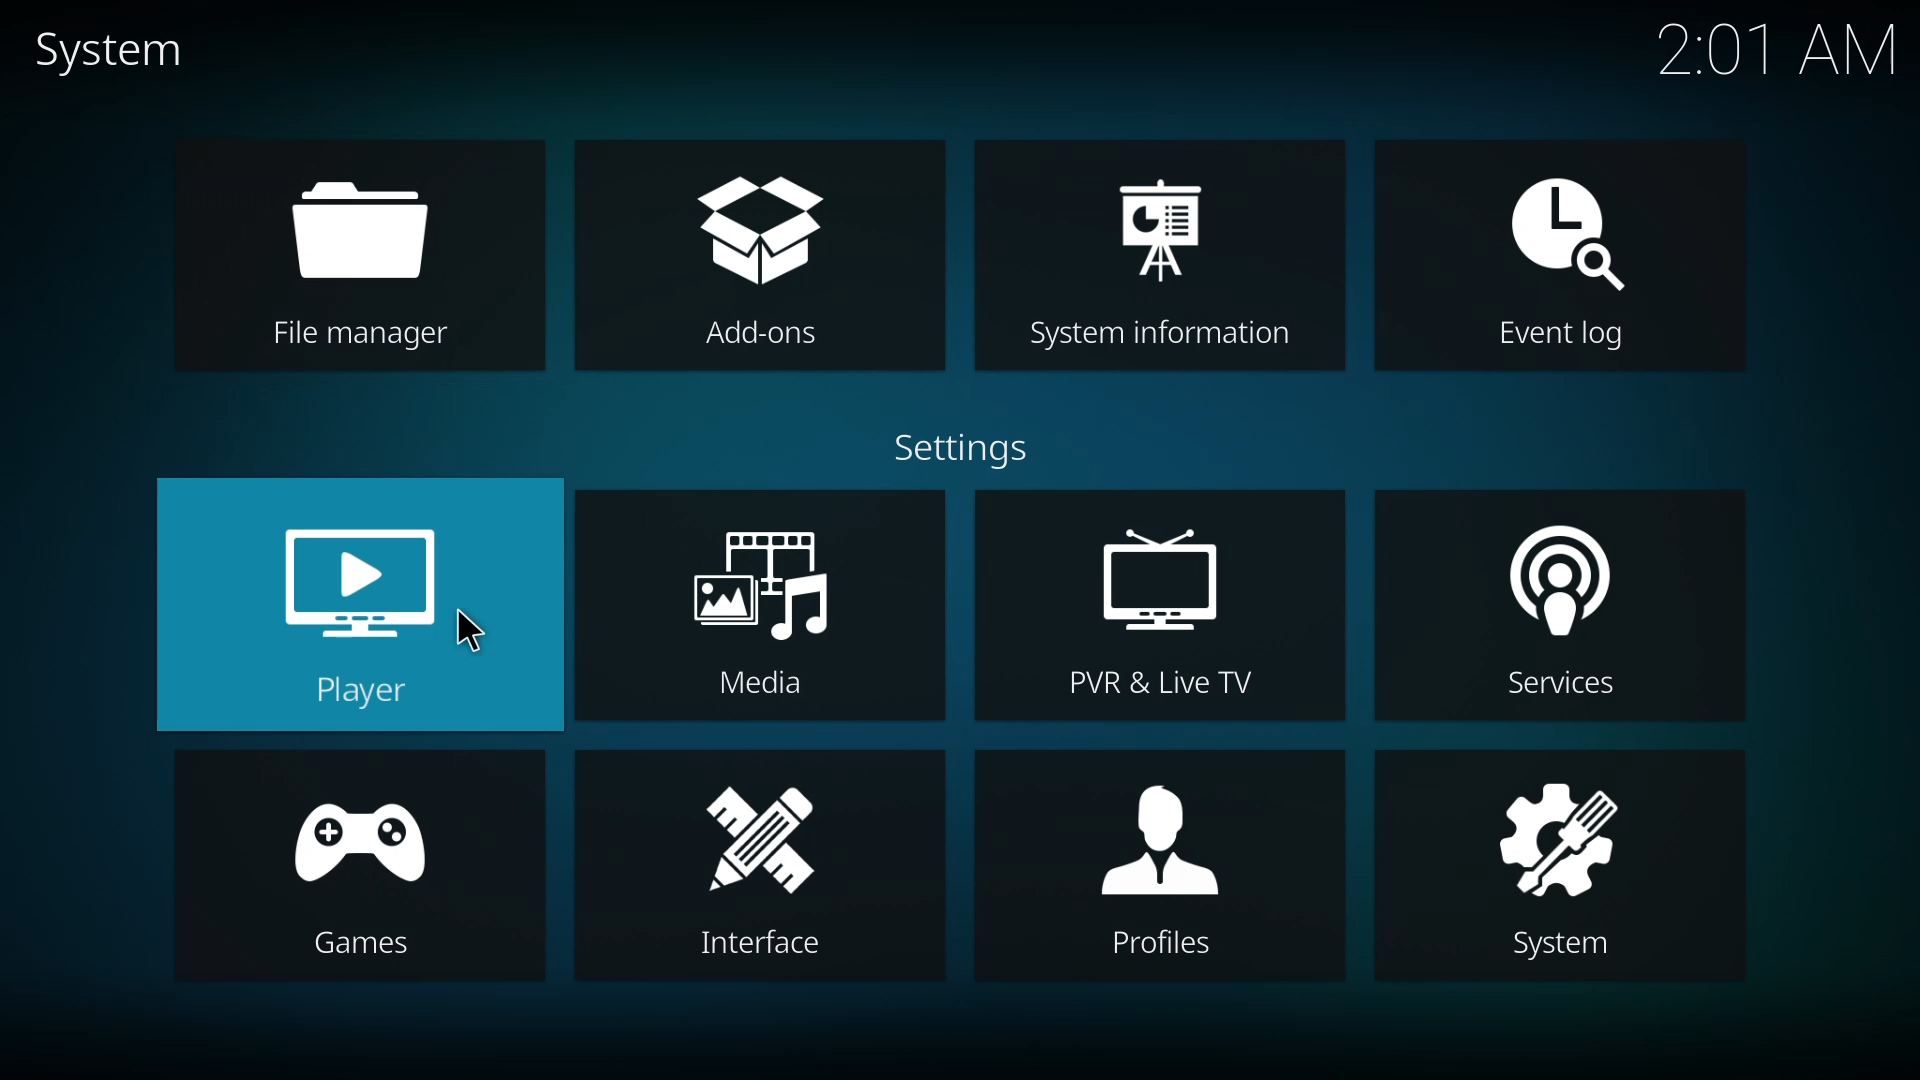 This screenshot has width=1920, height=1080. I want to click on games, so click(361, 866).